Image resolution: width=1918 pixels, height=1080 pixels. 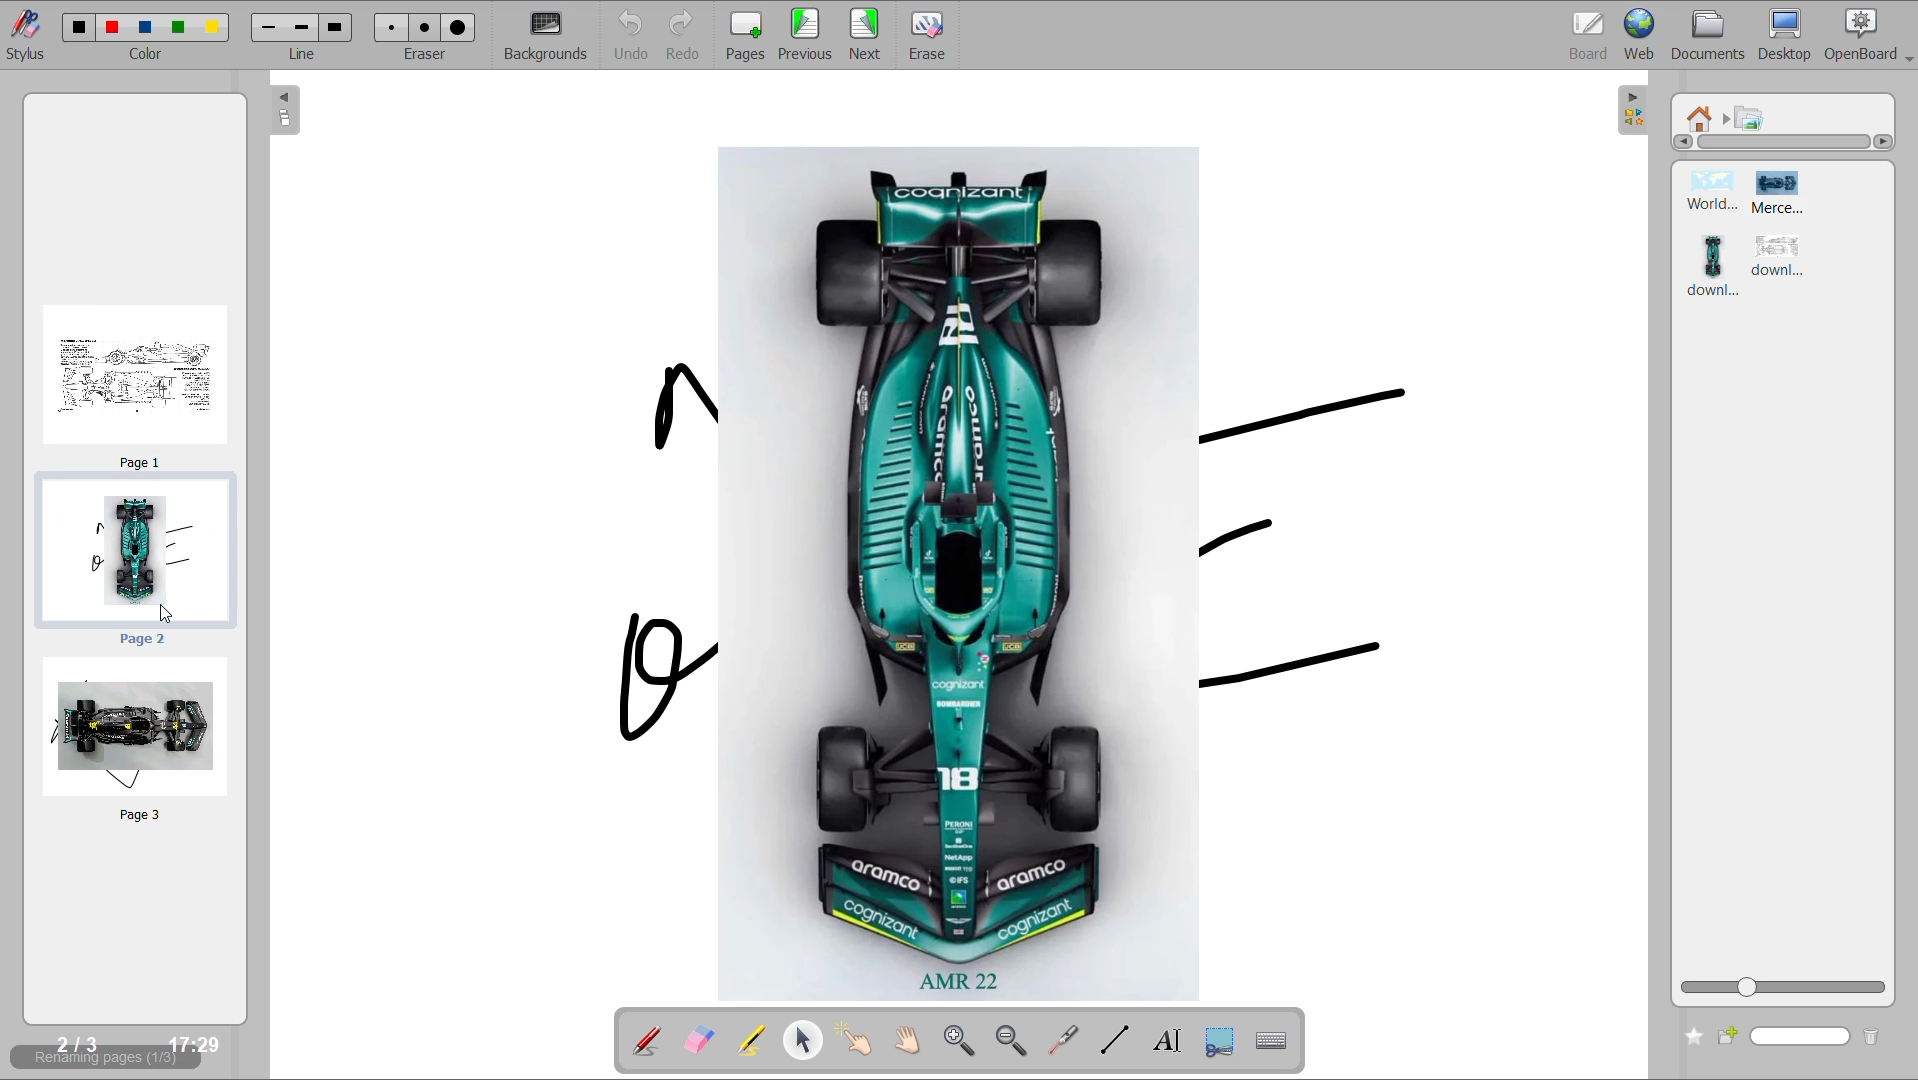 What do you see at coordinates (1782, 985) in the screenshot?
I see `zoom slider` at bounding box center [1782, 985].